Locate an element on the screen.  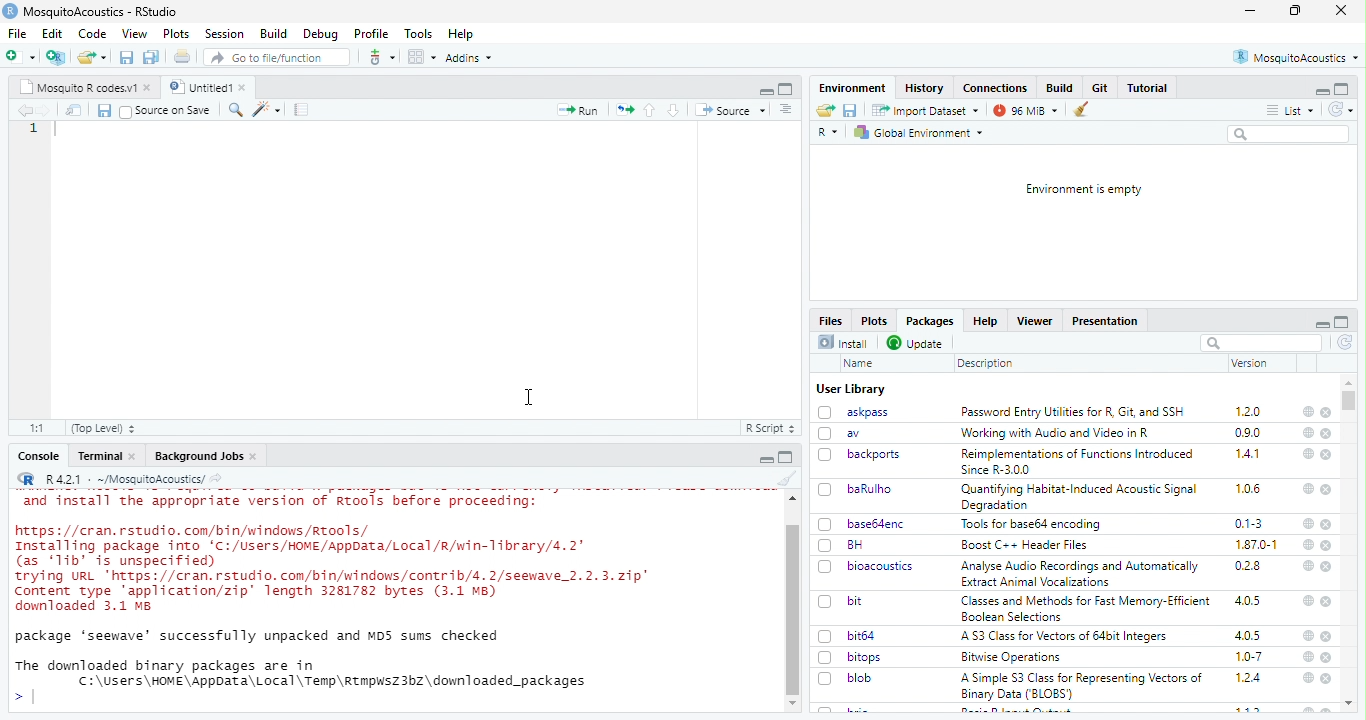
Description is located at coordinates (986, 365).